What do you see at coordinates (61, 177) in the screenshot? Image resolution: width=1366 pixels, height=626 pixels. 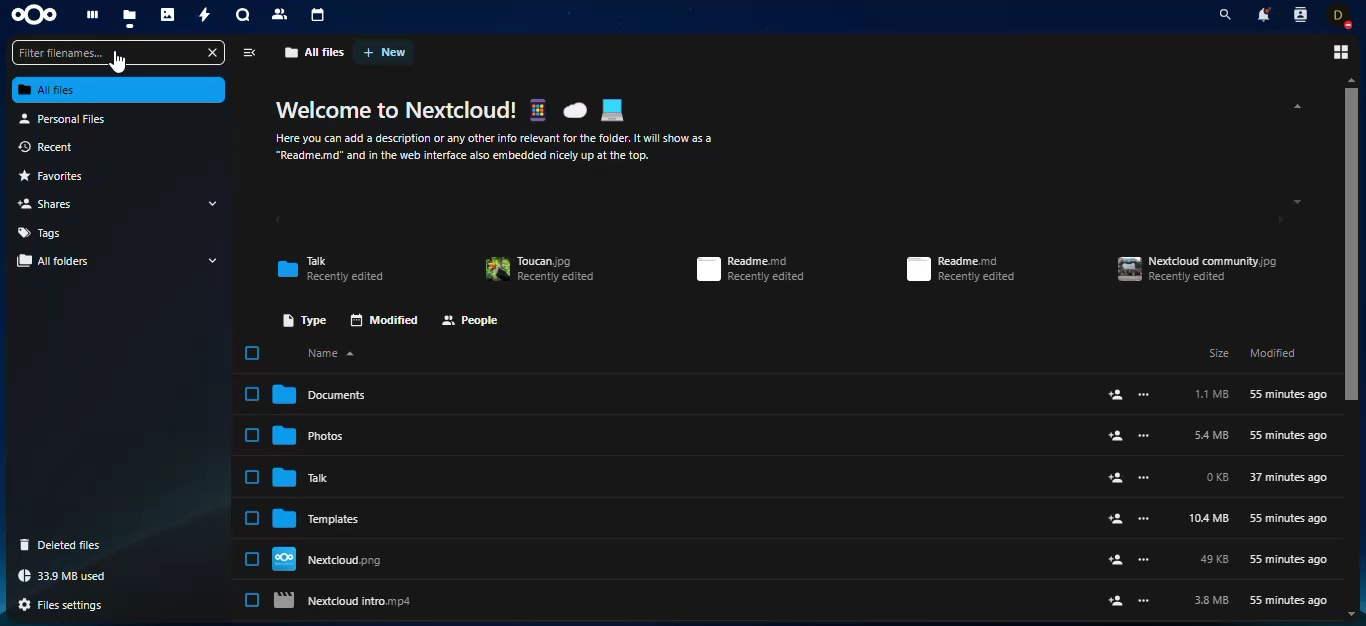 I see `favorites` at bounding box center [61, 177].